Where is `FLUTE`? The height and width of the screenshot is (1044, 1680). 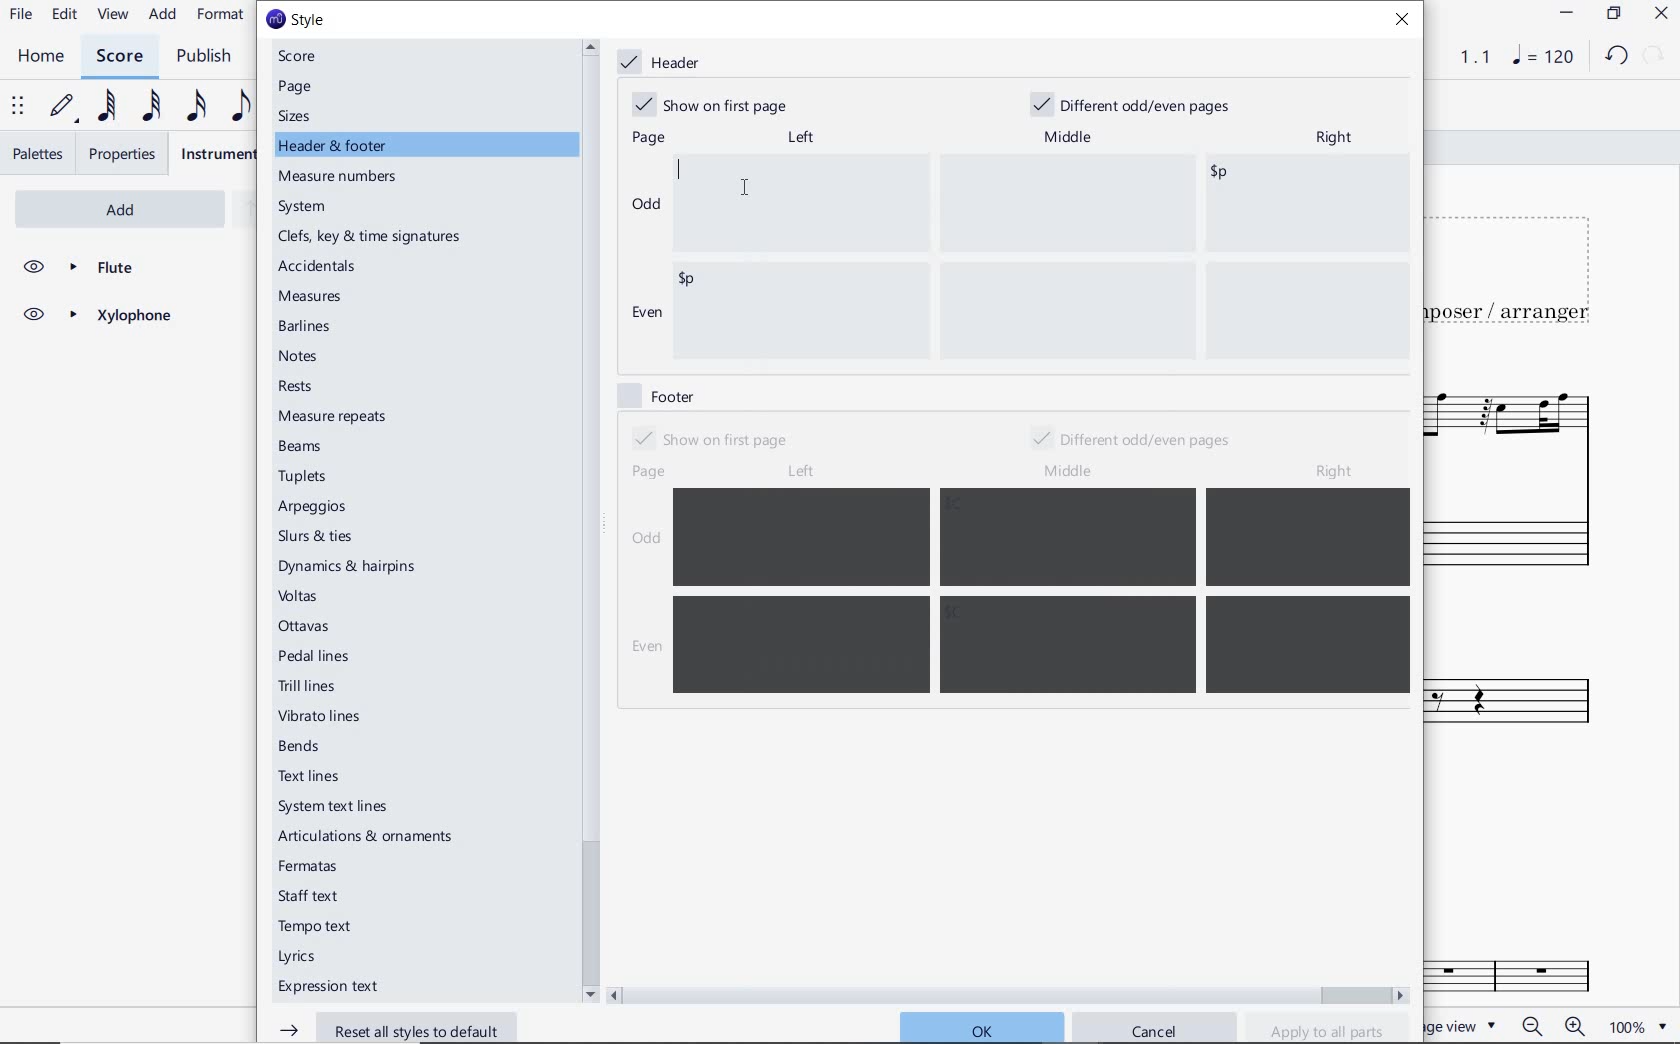 FLUTE is located at coordinates (1523, 474).